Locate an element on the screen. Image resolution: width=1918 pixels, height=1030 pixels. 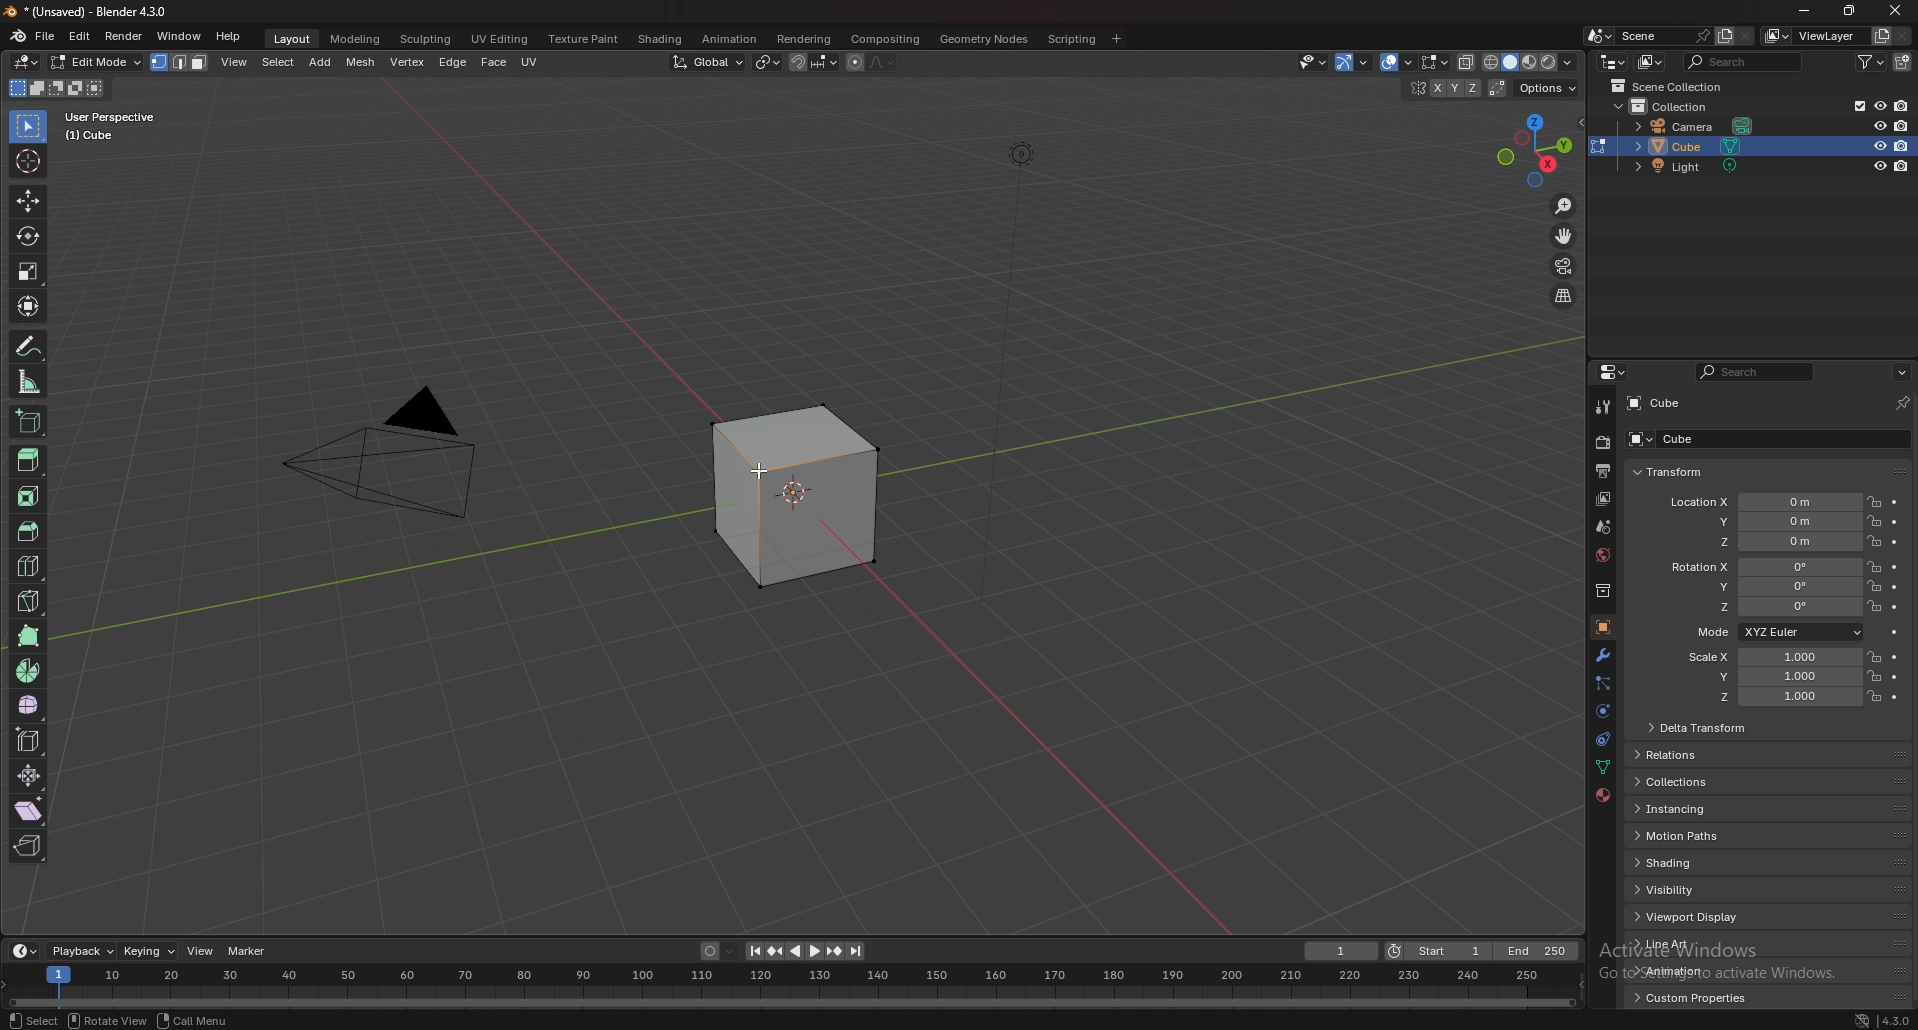
scale z is located at coordinates (1776, 697).